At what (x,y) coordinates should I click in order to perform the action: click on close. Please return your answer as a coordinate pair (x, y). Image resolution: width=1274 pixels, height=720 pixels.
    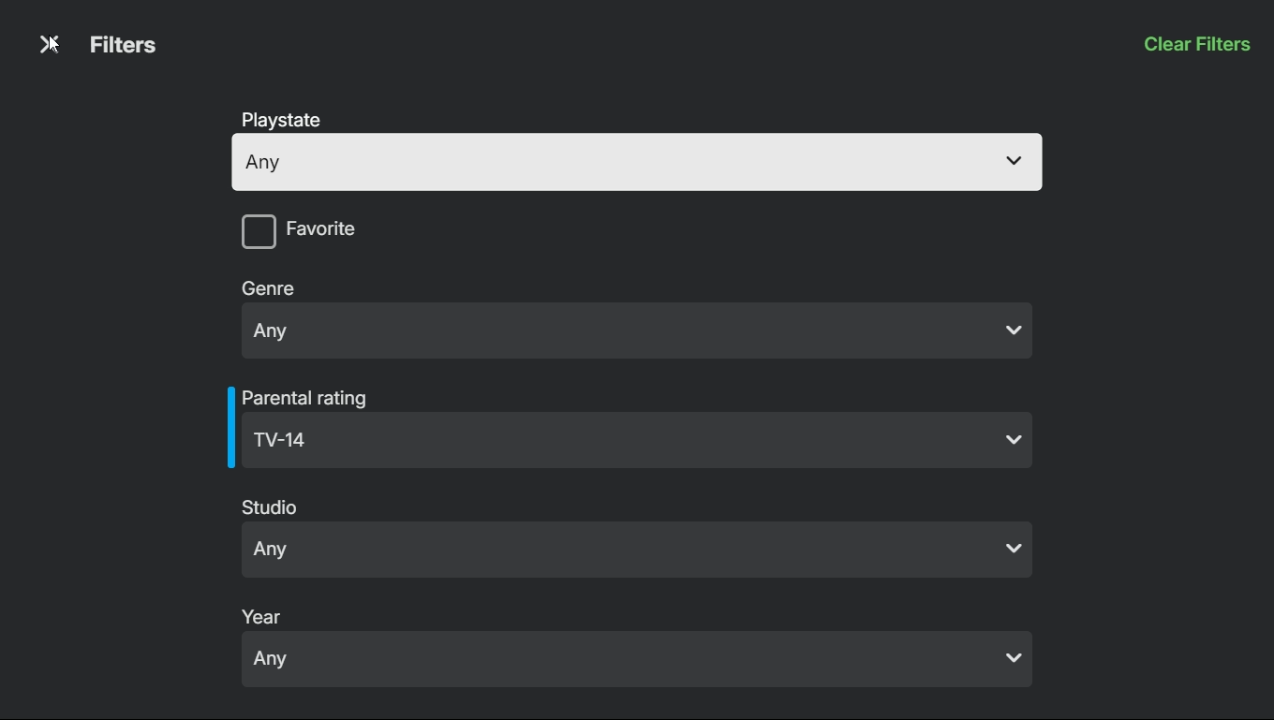
    Looking at the image, I should click on (46, 47).